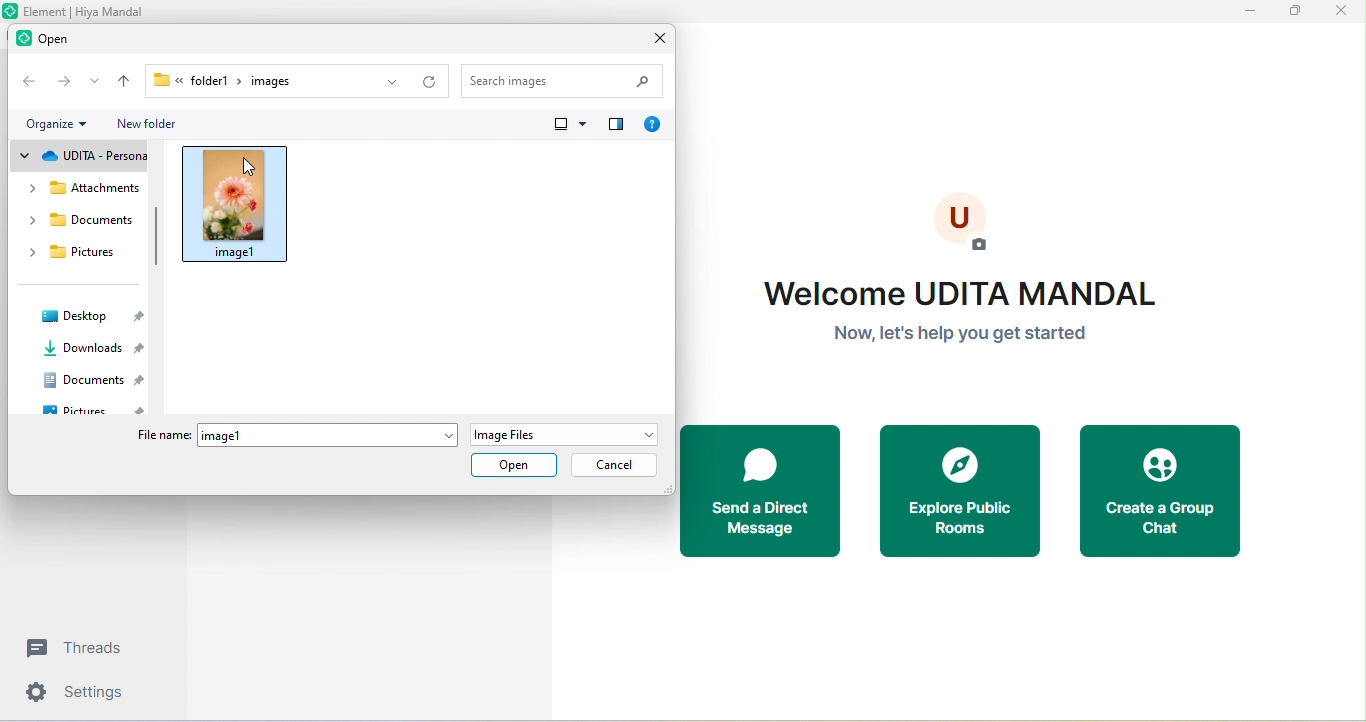 This screenshot has height=722, width=1366. What do you see at coordinates (1253, 13) in the screenshot?
I see `minimize` at bounding box center [1253, 13].